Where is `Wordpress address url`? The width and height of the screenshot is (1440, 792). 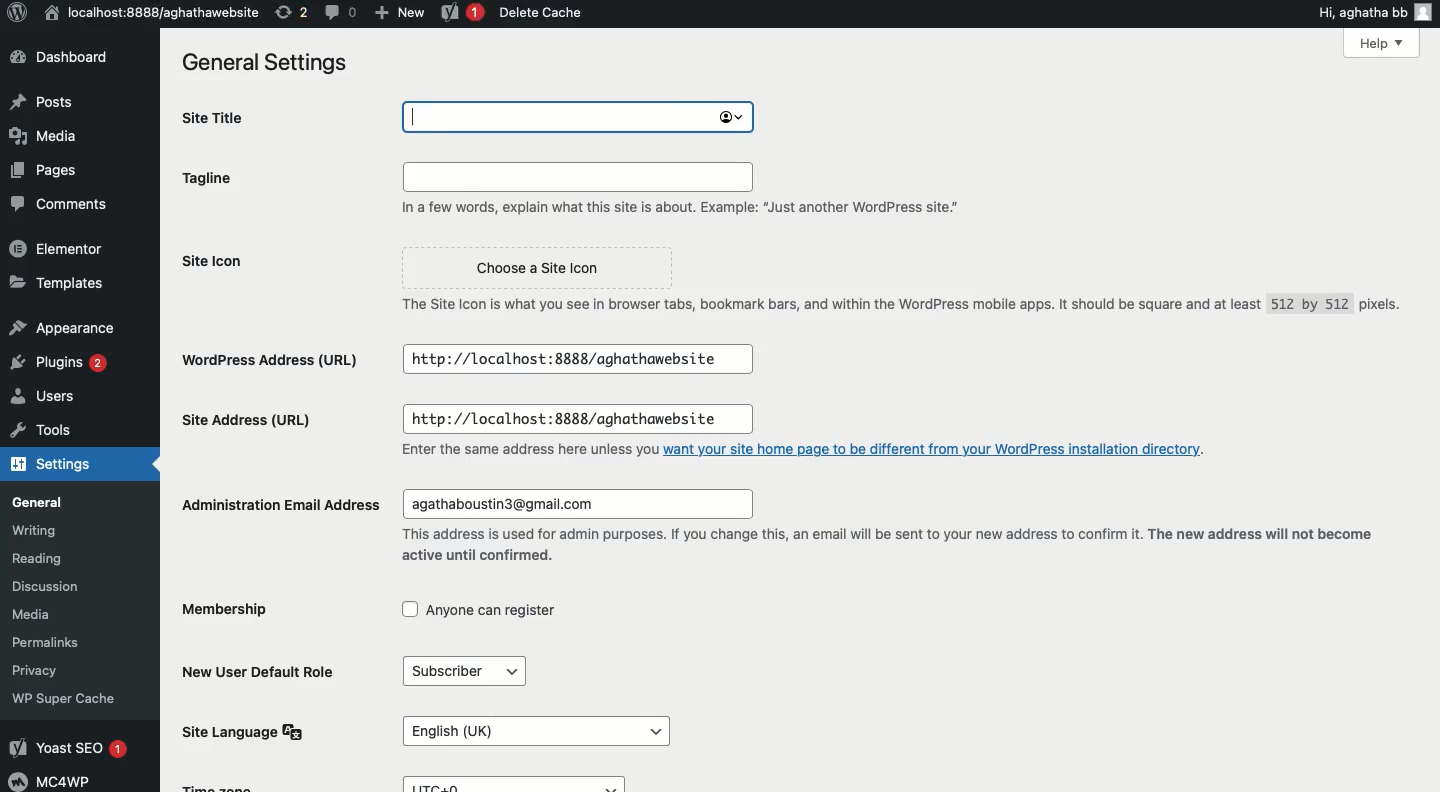 Wordpress address url is located at coordinates (273, 361).